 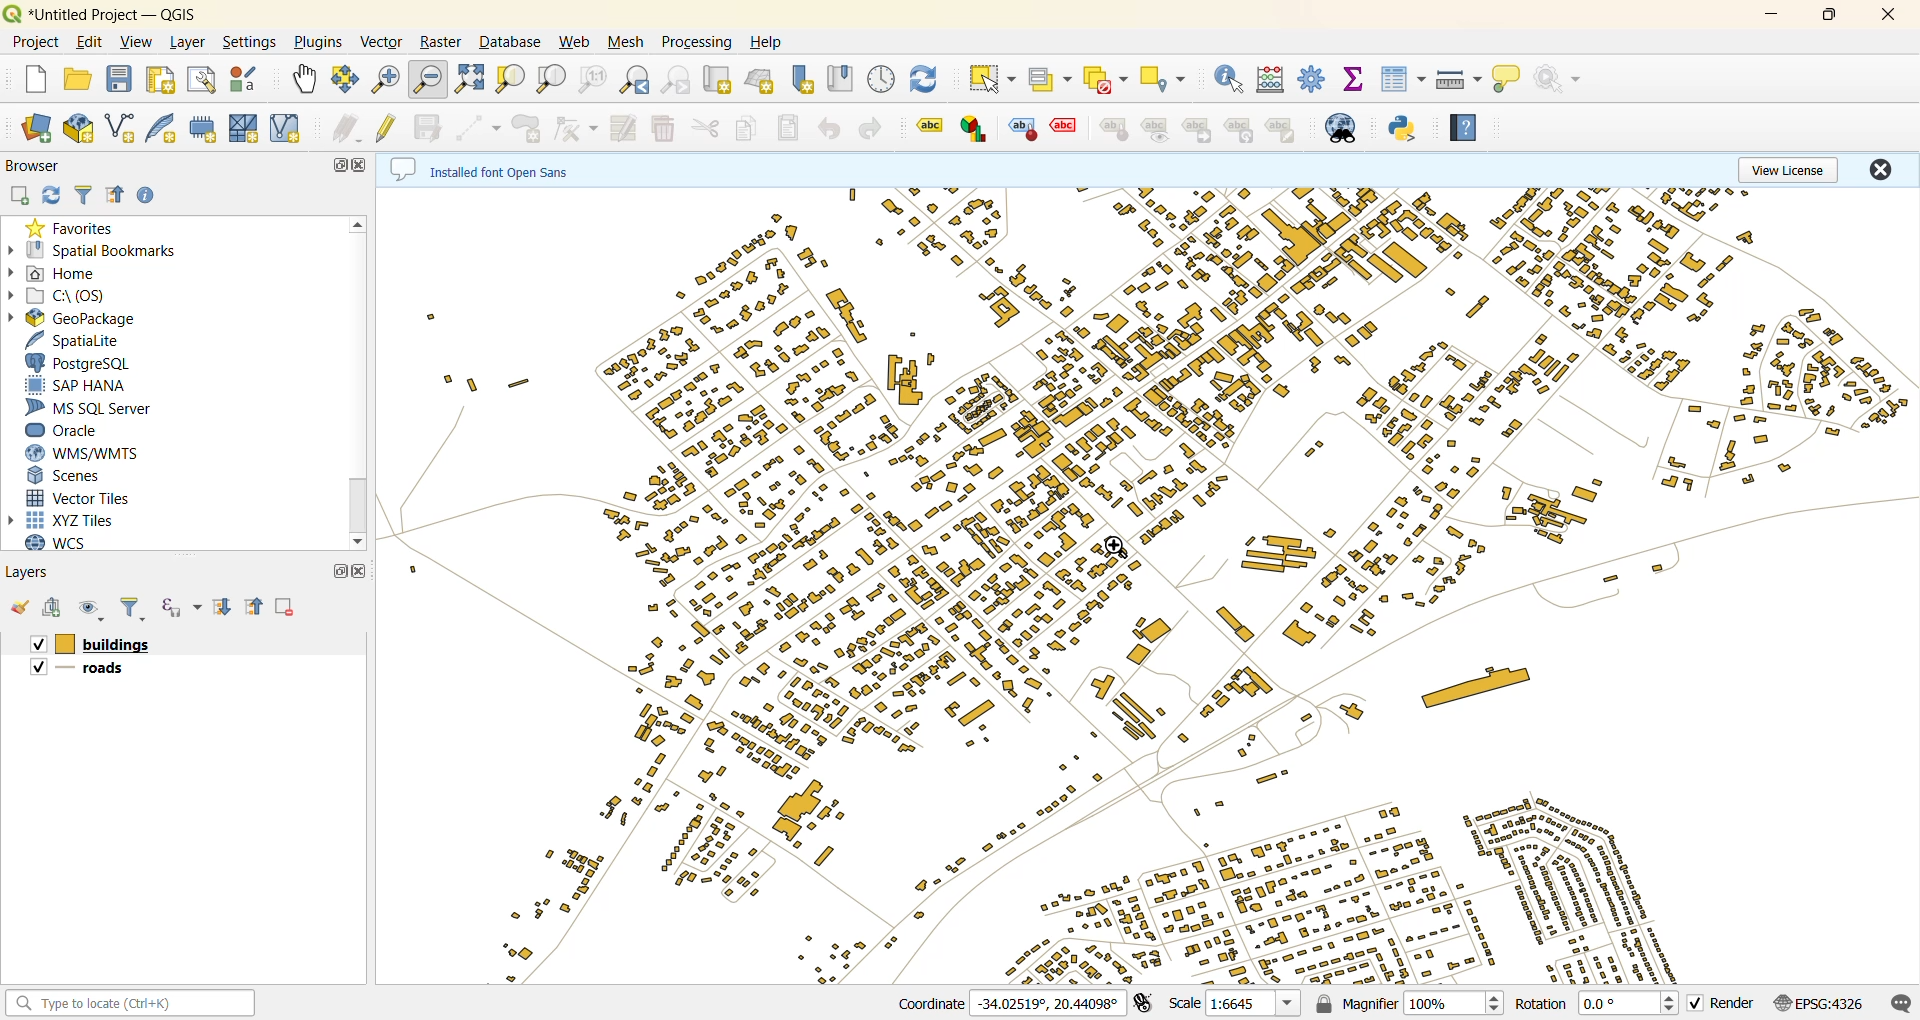 What do you see at coordinates (1235, 1003) in the screenshot?
I see `scale` at bounding box center [1235, 1003].